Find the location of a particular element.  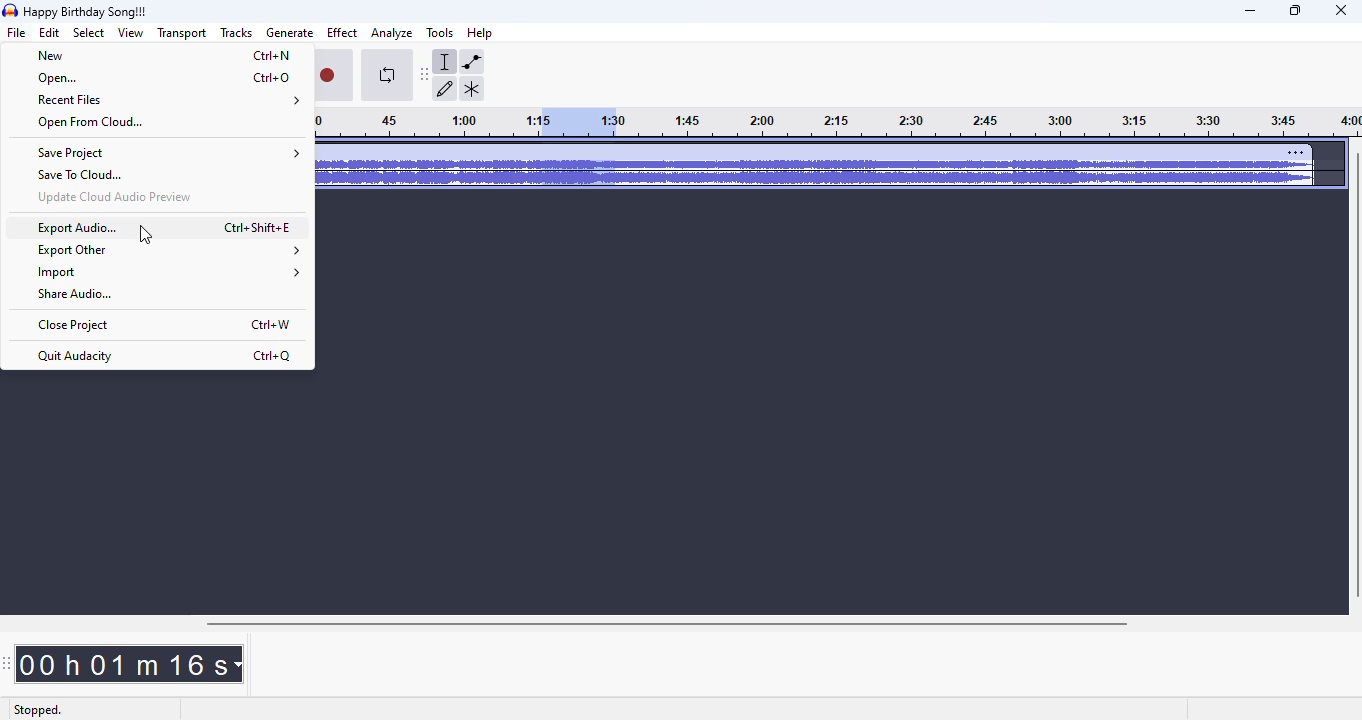

update cloud audio preview is located at coordinates (116, 197).